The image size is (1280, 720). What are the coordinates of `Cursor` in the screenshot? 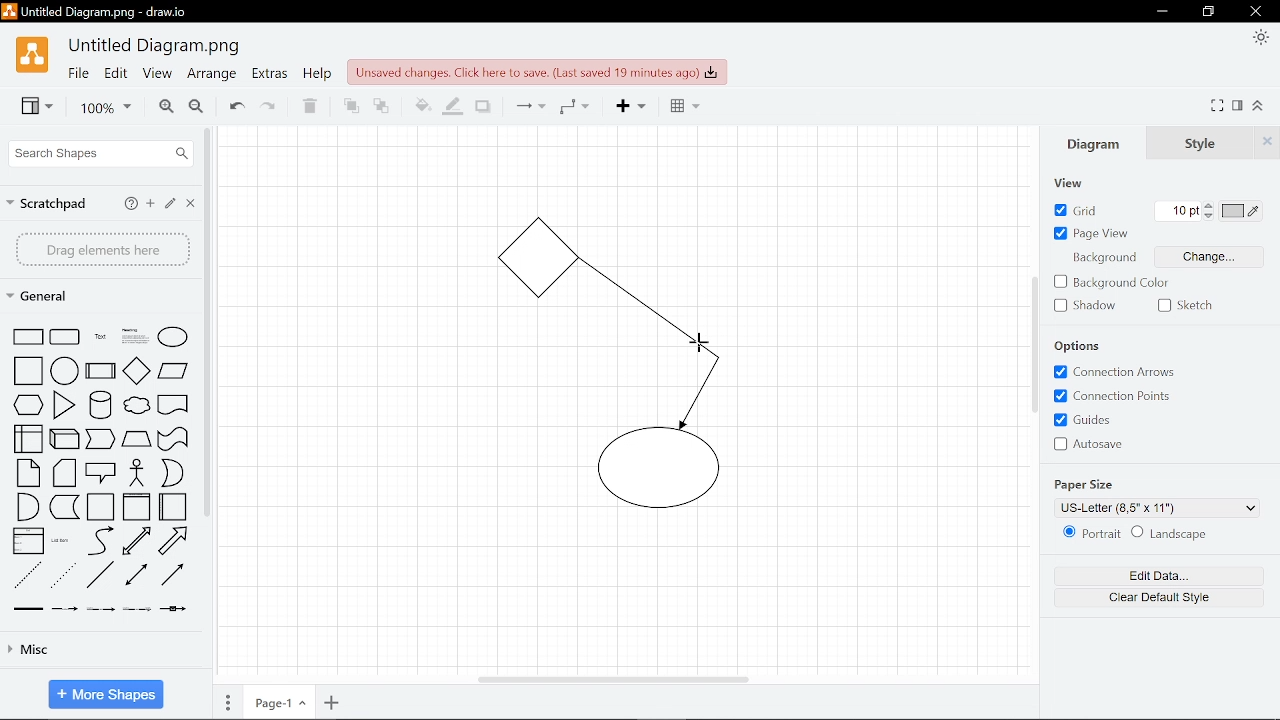 It's located at (700, 343).